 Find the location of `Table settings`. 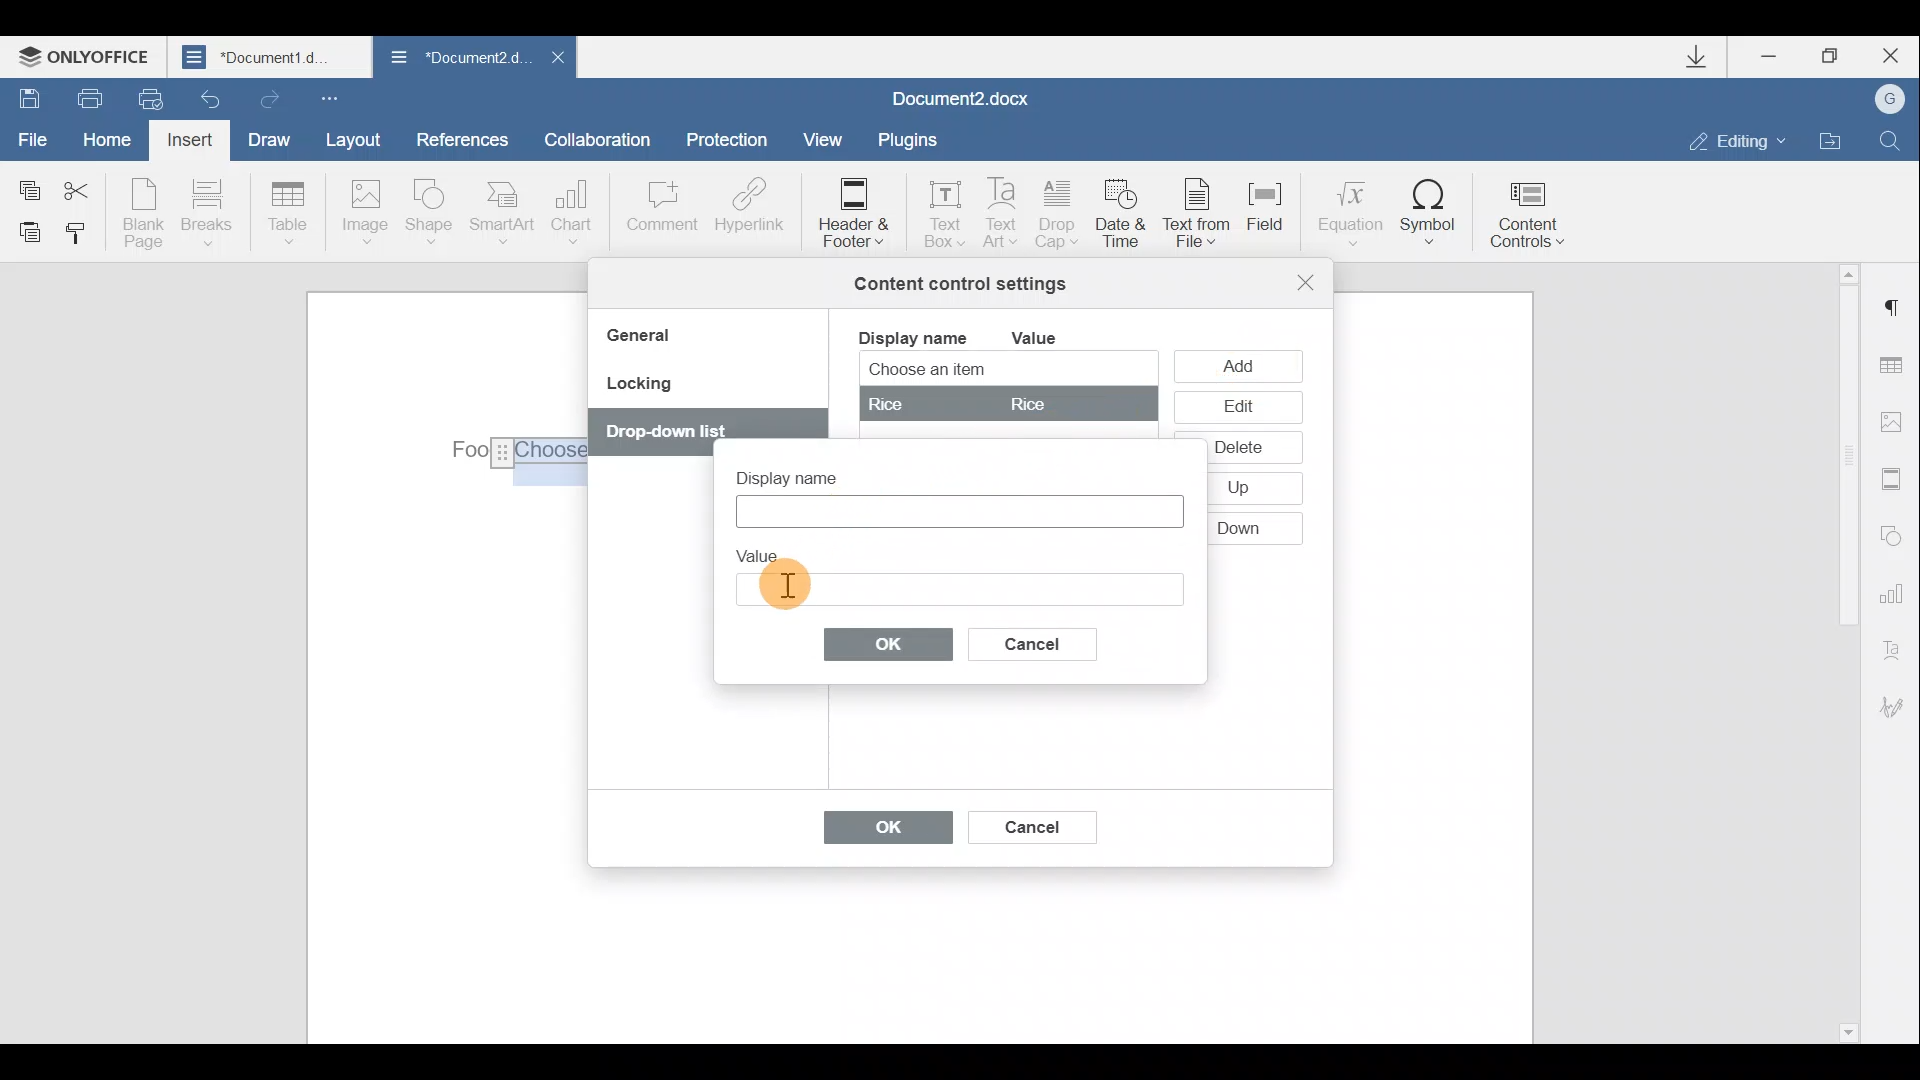

Table settings is located at coordinates (1897, 368).